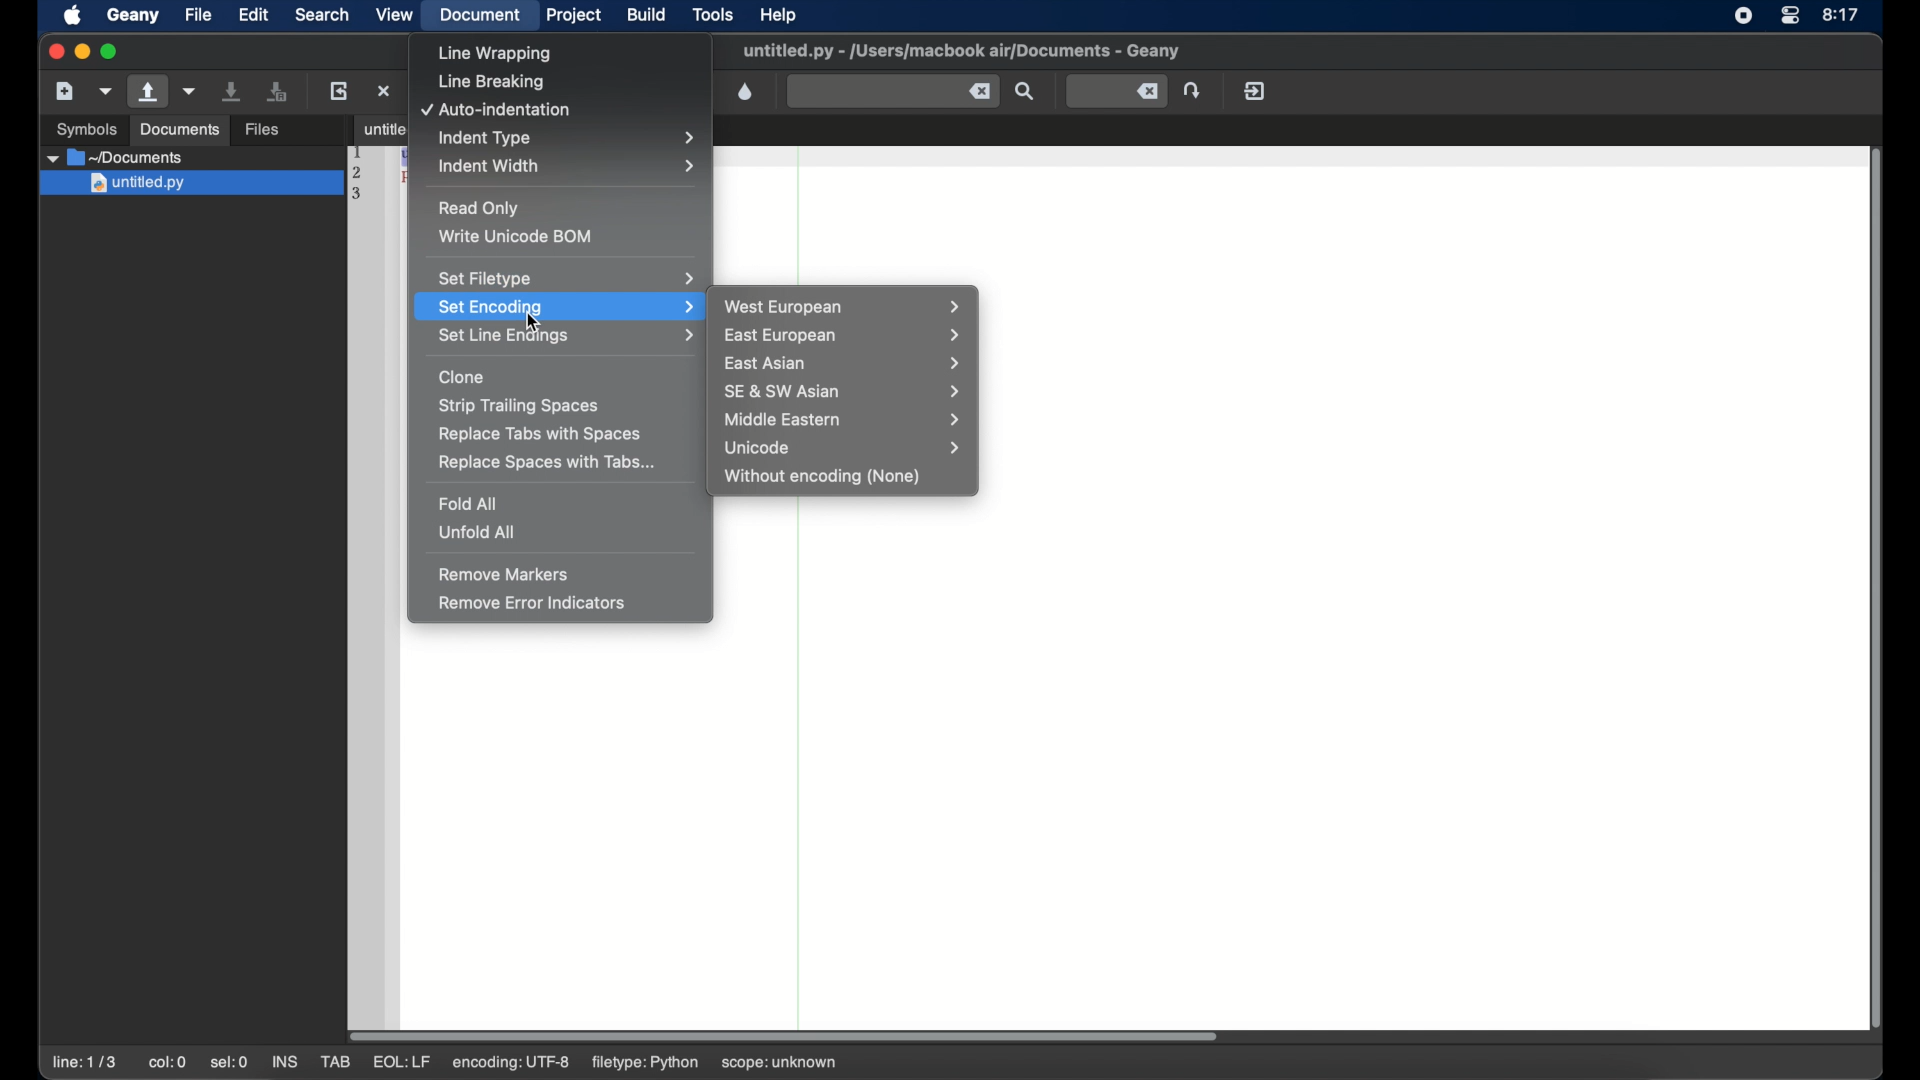 Image resolution: width=1920 pixels, height=1080 pixels. I want to click on close the current file, so click(384, 90).